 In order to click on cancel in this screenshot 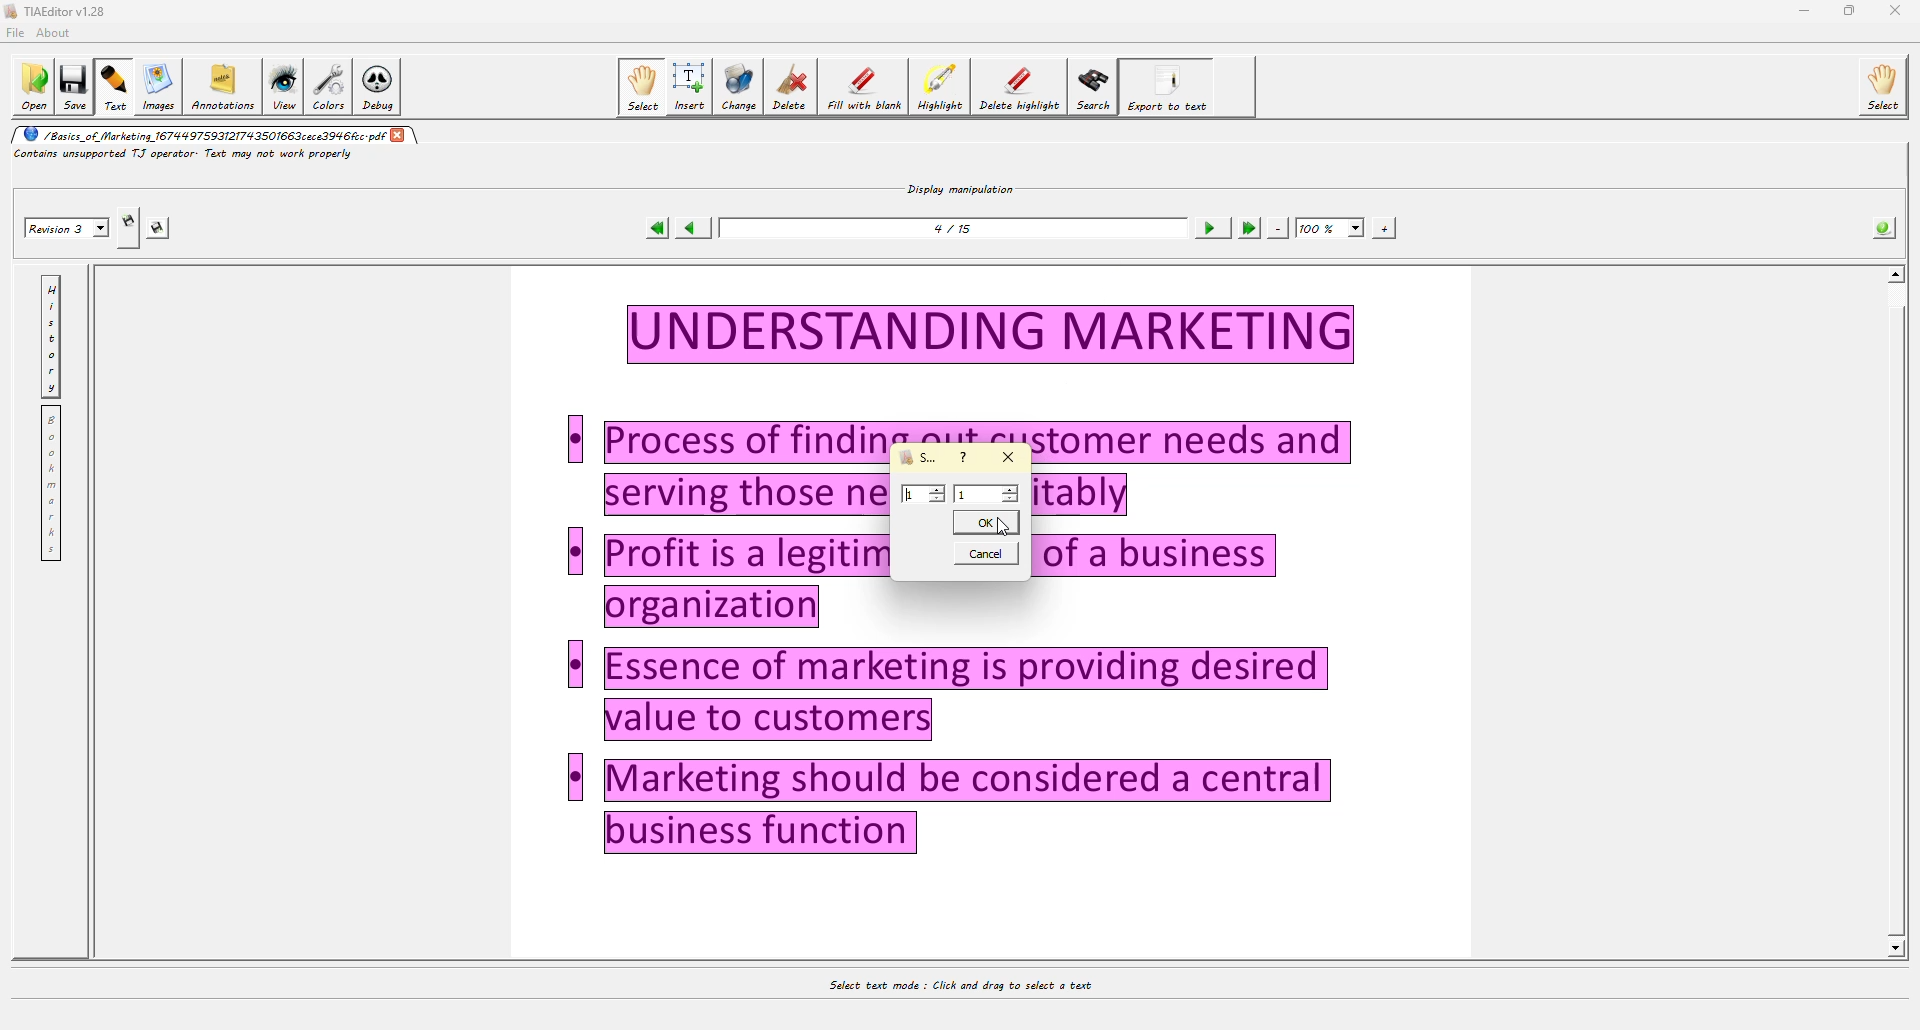, I will do `click(987, 552)`.